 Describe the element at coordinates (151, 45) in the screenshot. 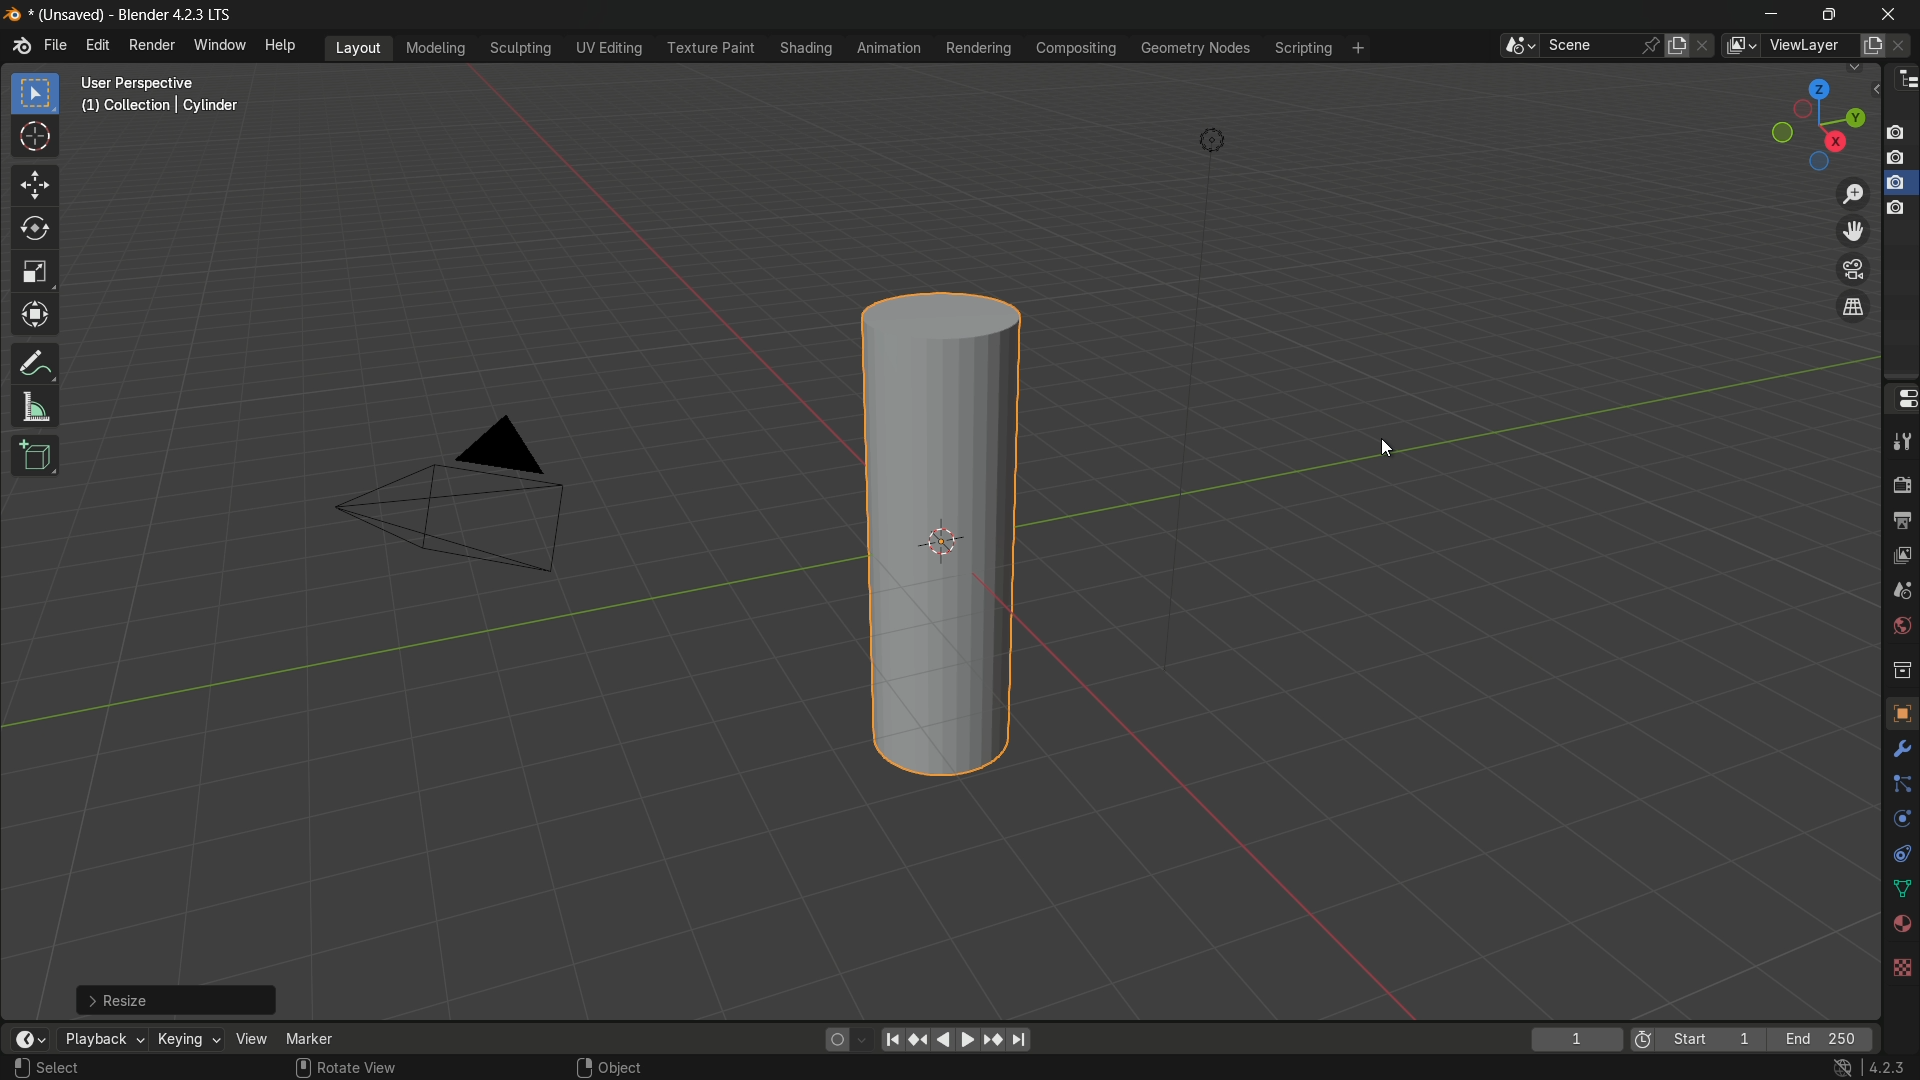

I see `render menu` at that location.